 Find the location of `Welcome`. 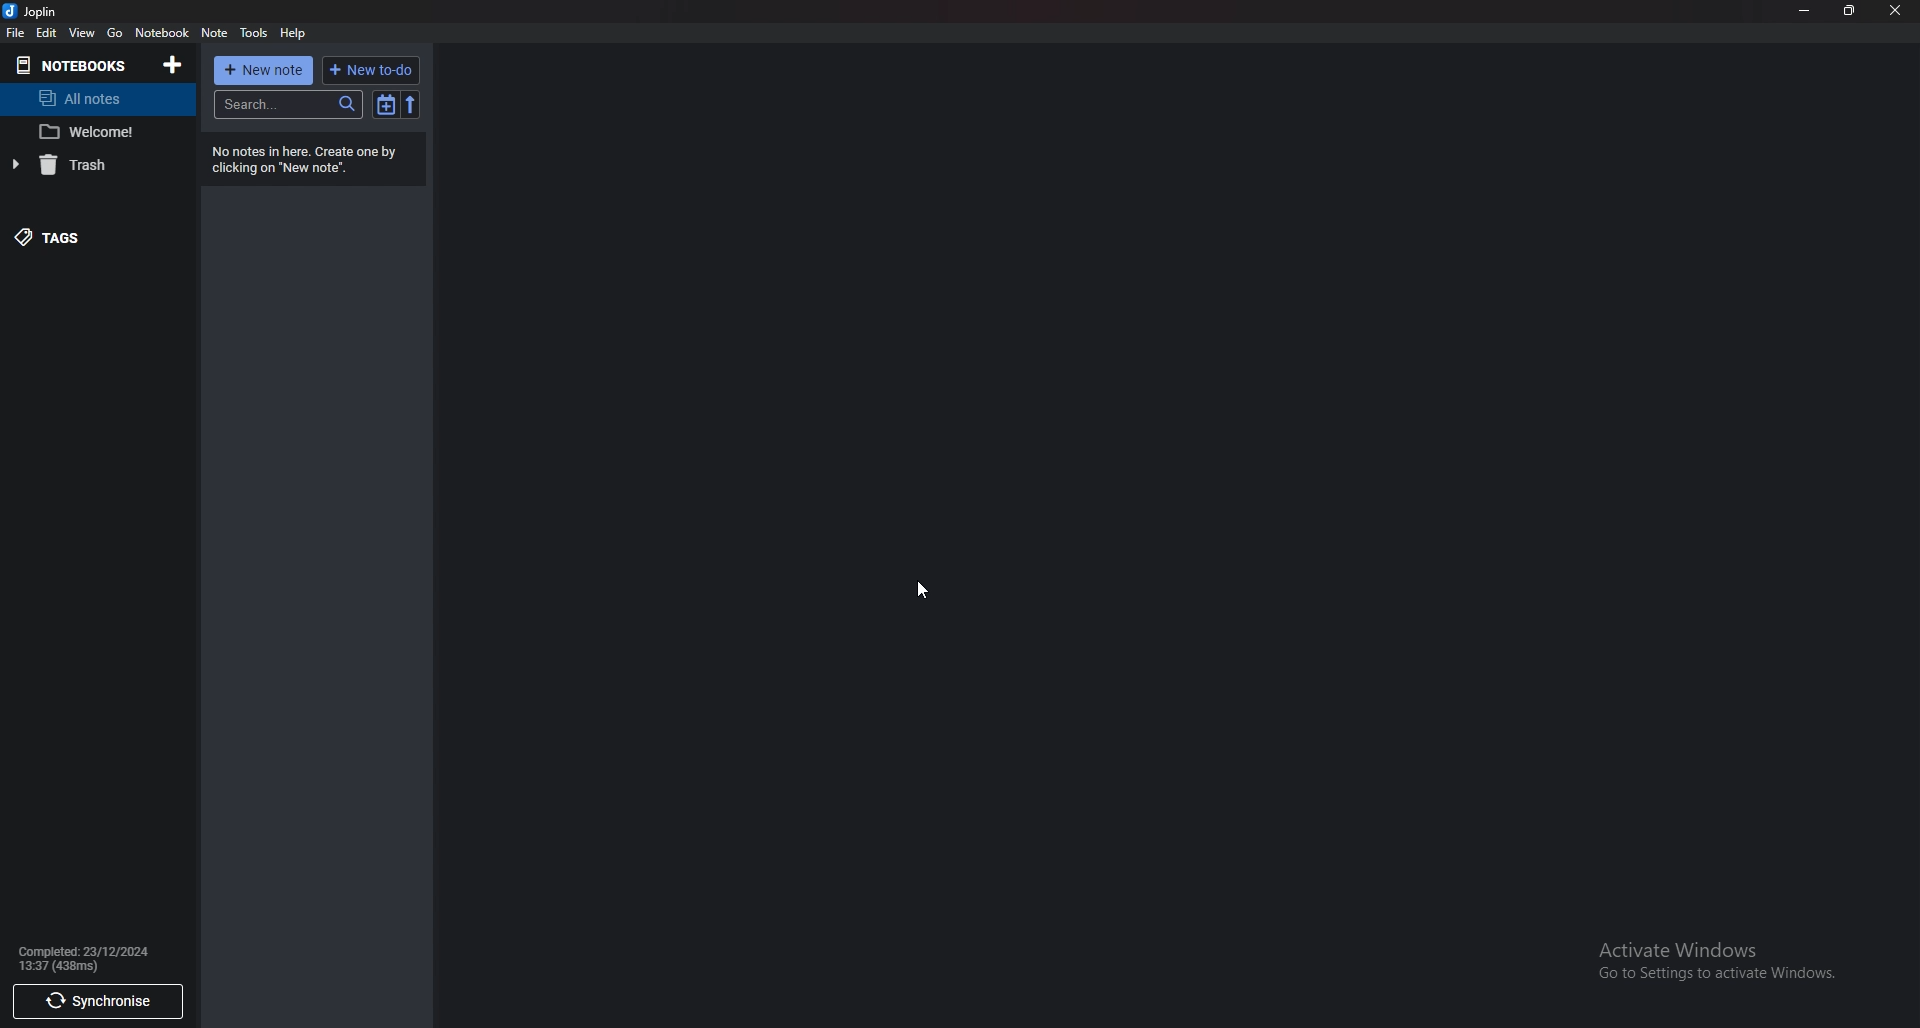

Welcome is located at coordinates (103, 131).